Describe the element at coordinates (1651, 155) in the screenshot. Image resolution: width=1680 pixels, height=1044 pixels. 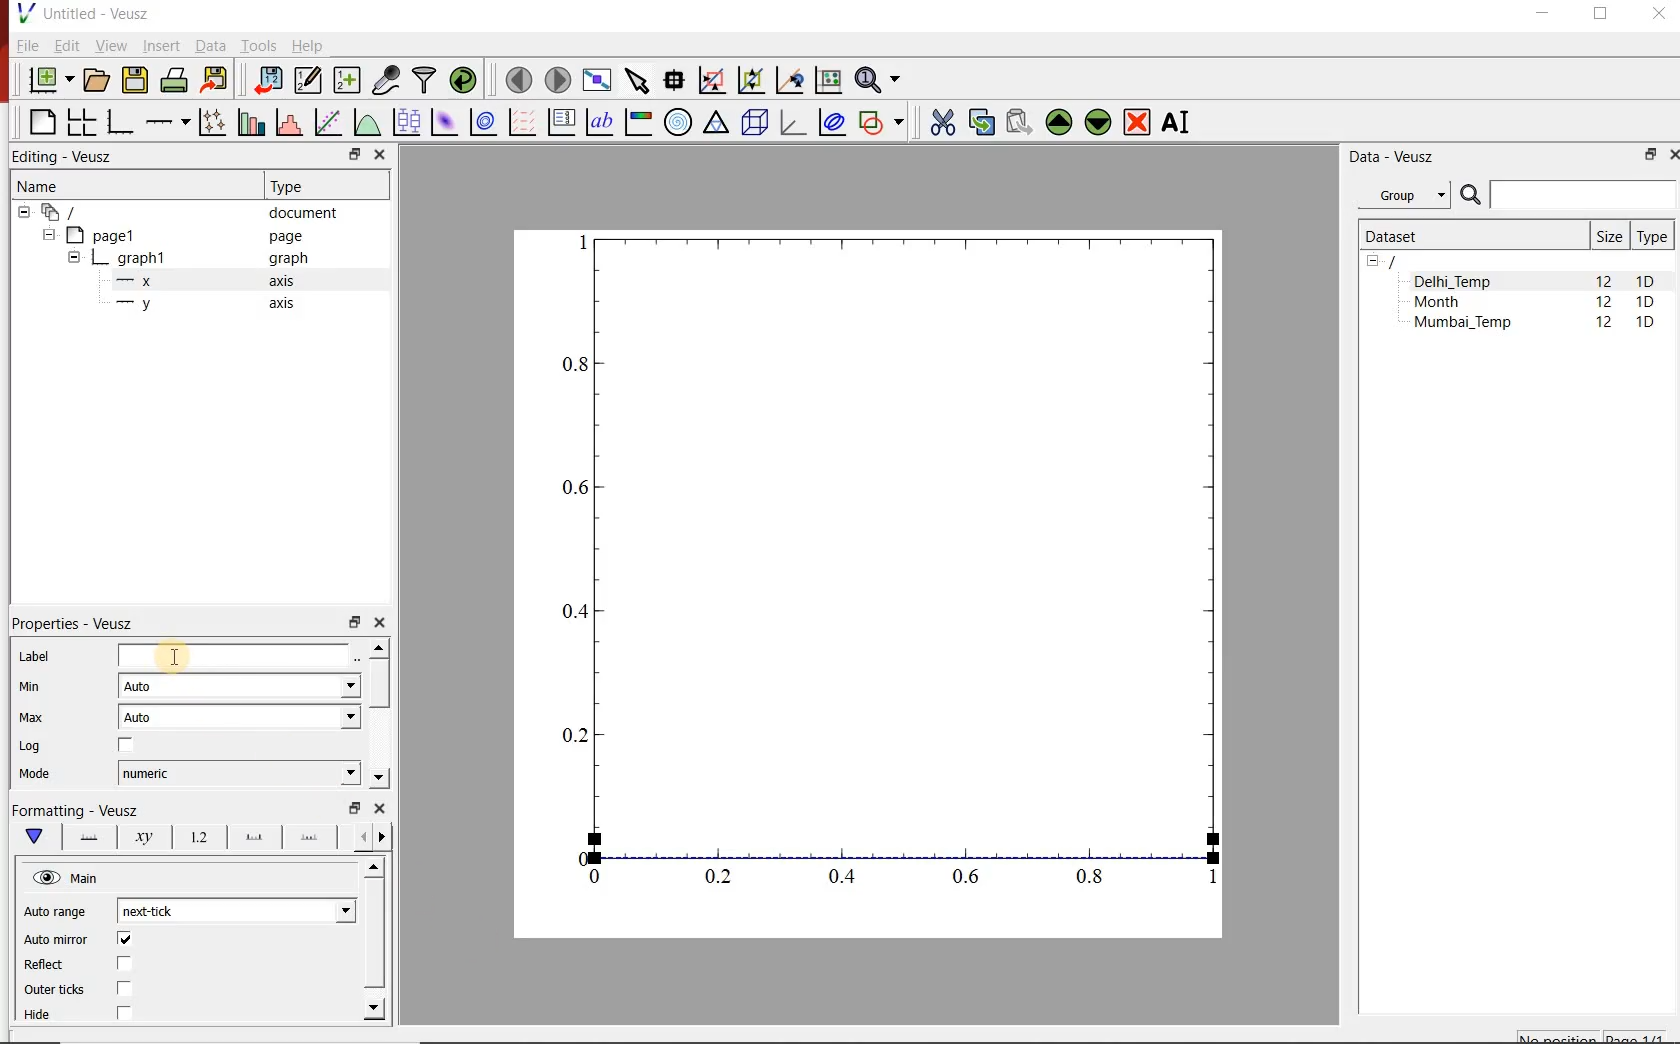
I see `RESTORE` at that location.